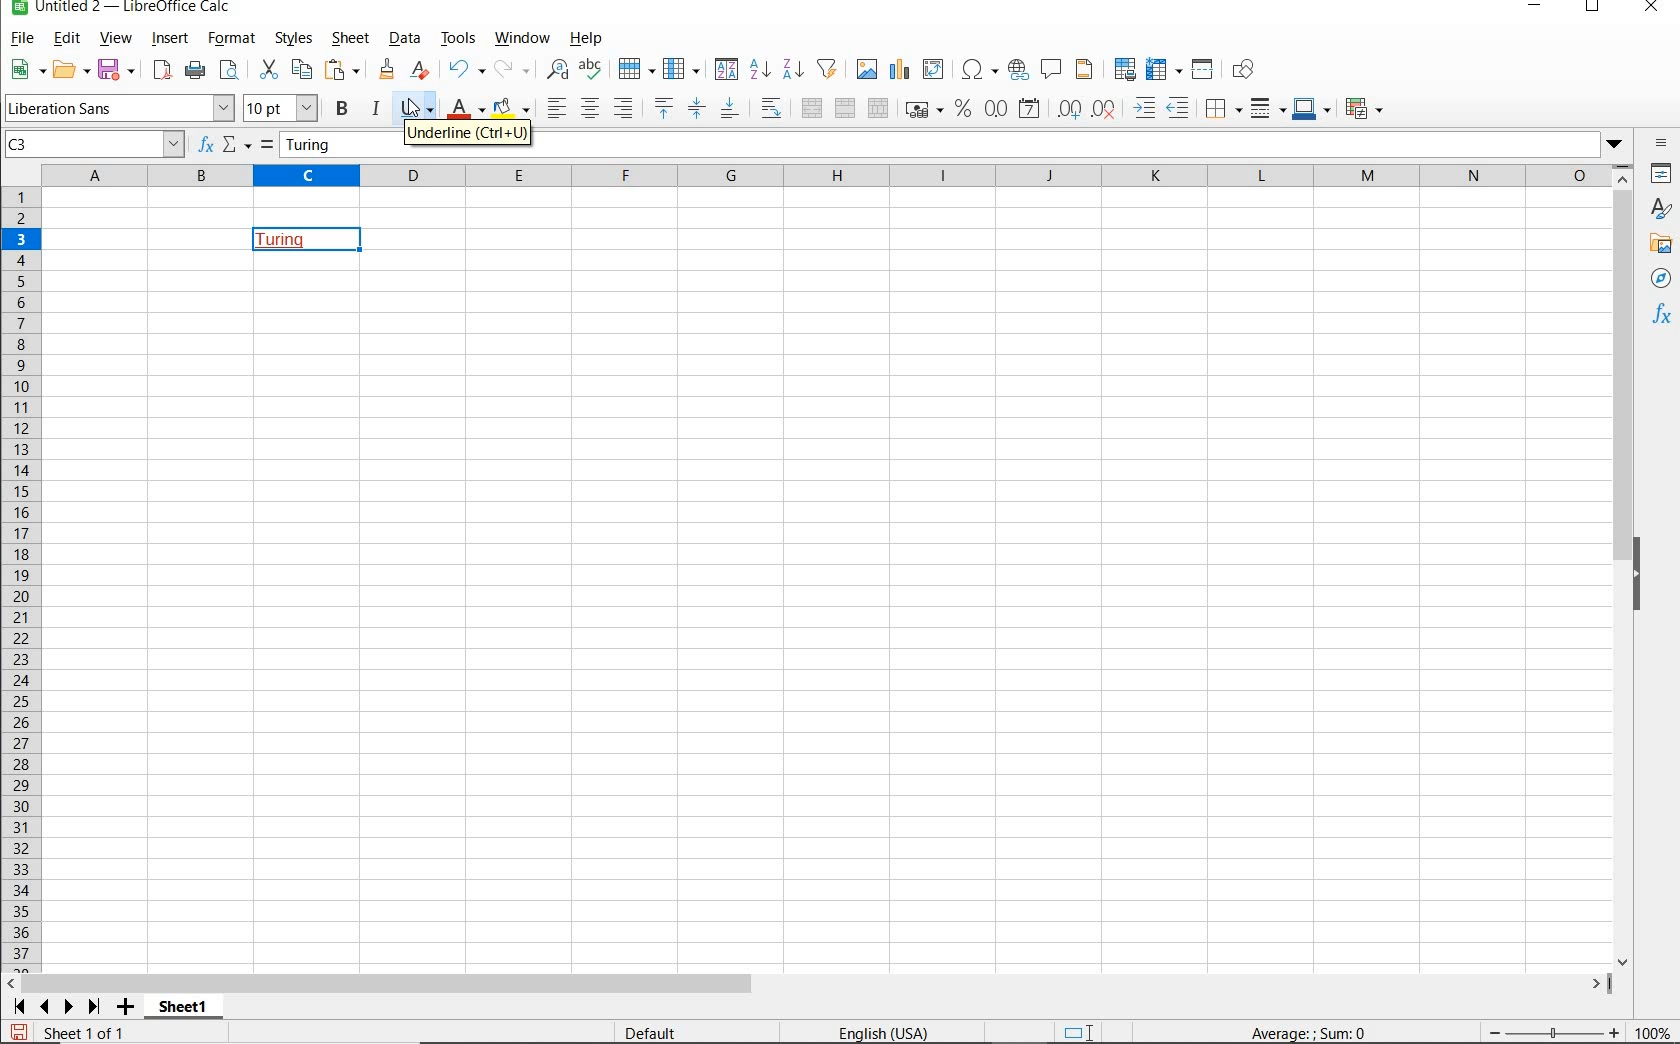 The image size is (1680, 1044). Describe the element at coordinates (995, 109) in the screenshot. I see `FORMAT AS NUMBER` at that location.